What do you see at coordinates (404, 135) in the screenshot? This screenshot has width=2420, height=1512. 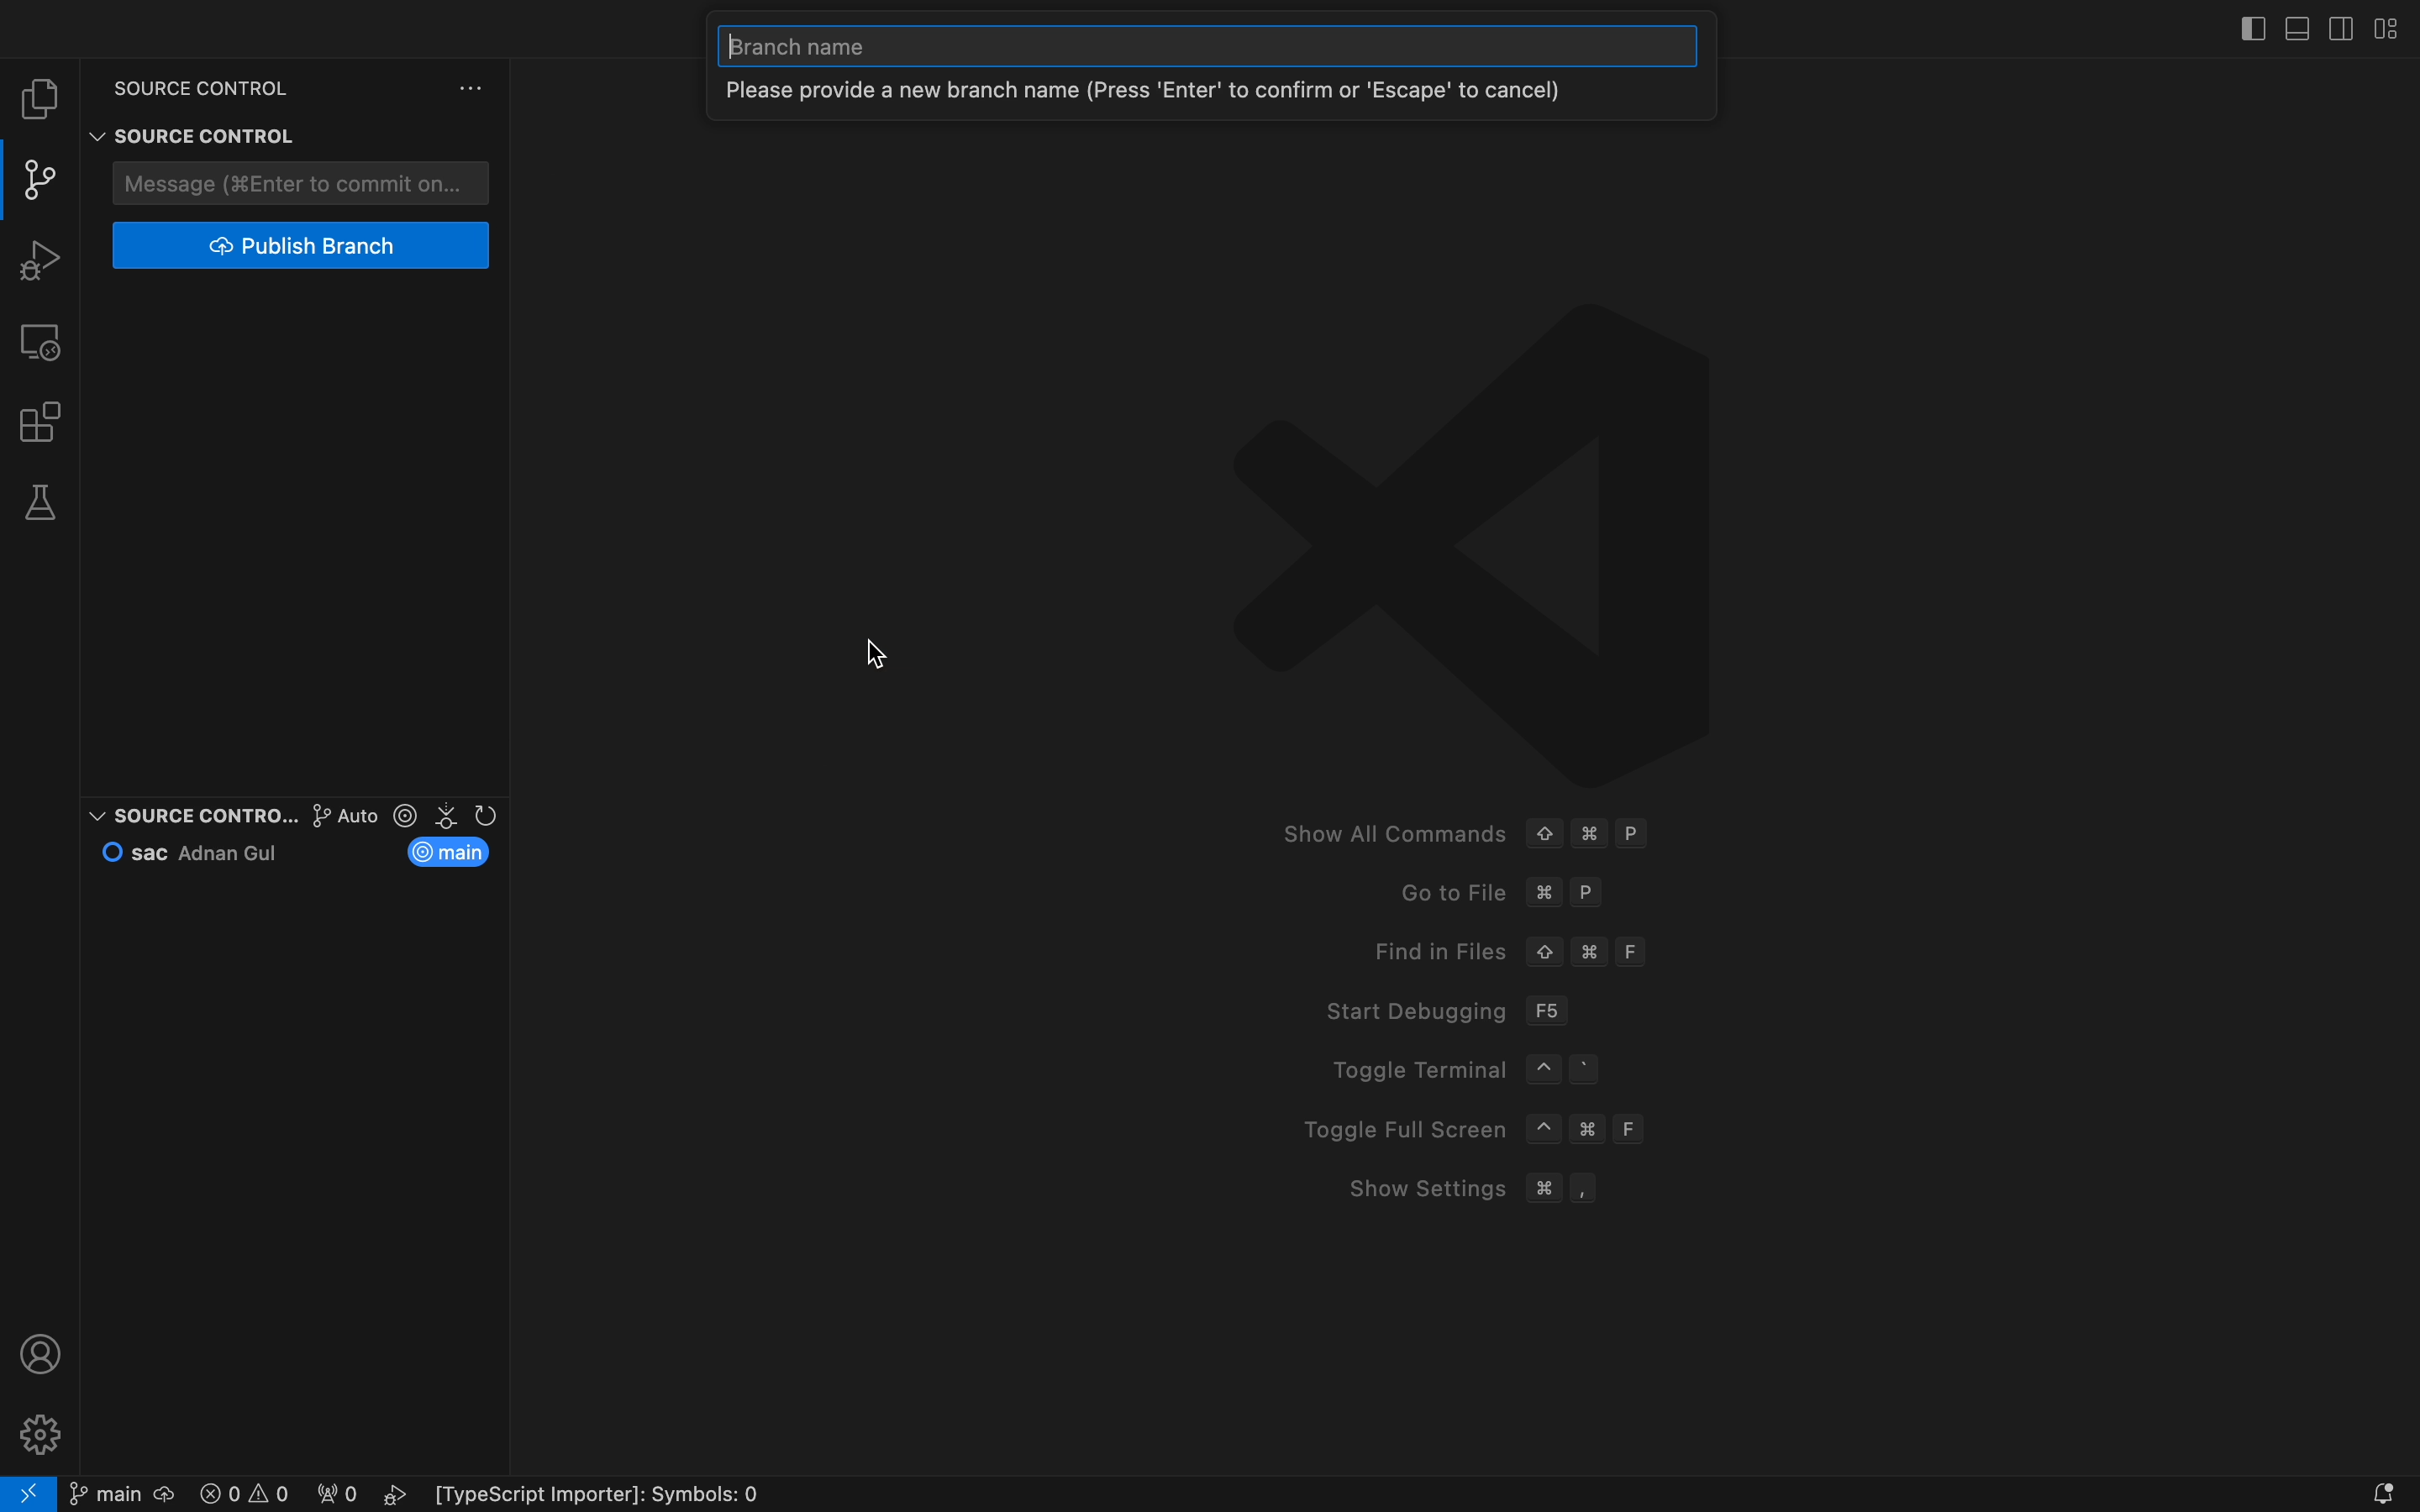 I see `restore` at bounding box center [404, 135].